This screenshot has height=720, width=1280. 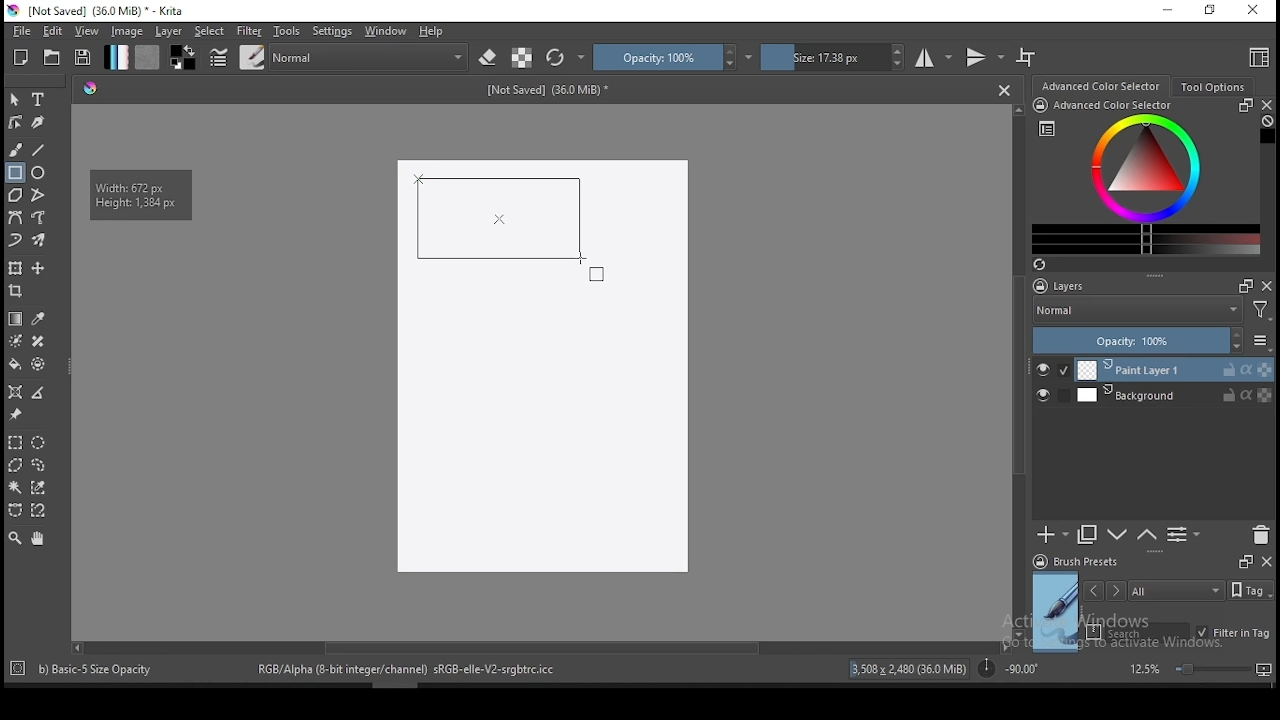 What do you see at coordinates (673, 57) in the screenshot?
I see `opacity` at bounding box center [673, 57].